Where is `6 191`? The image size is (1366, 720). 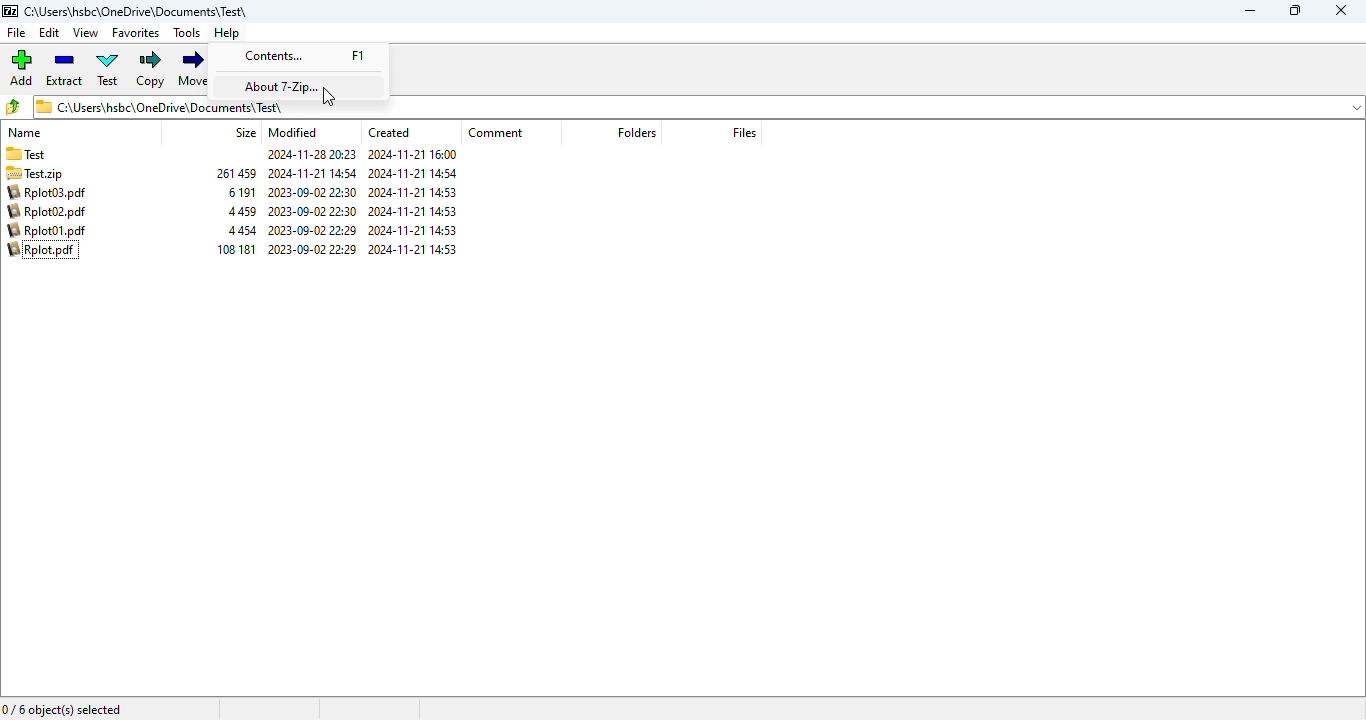 6 191 is located at coordinates (242, 192).